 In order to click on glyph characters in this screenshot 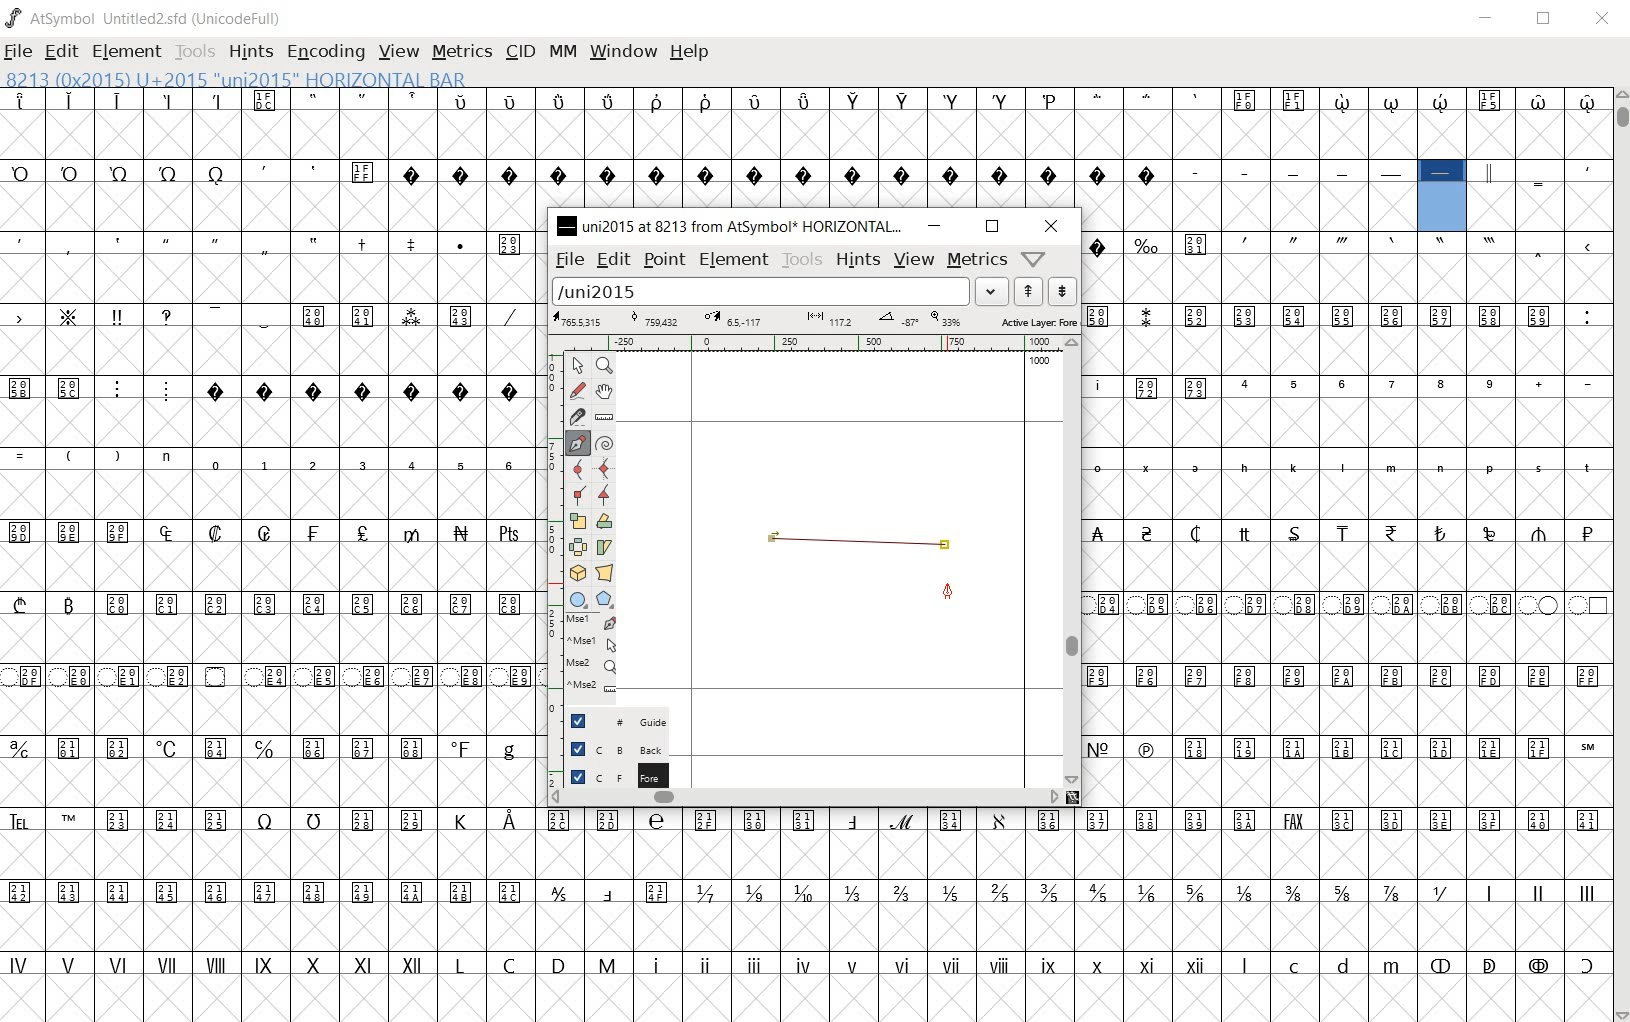, I will do `click(1076, 913)`.